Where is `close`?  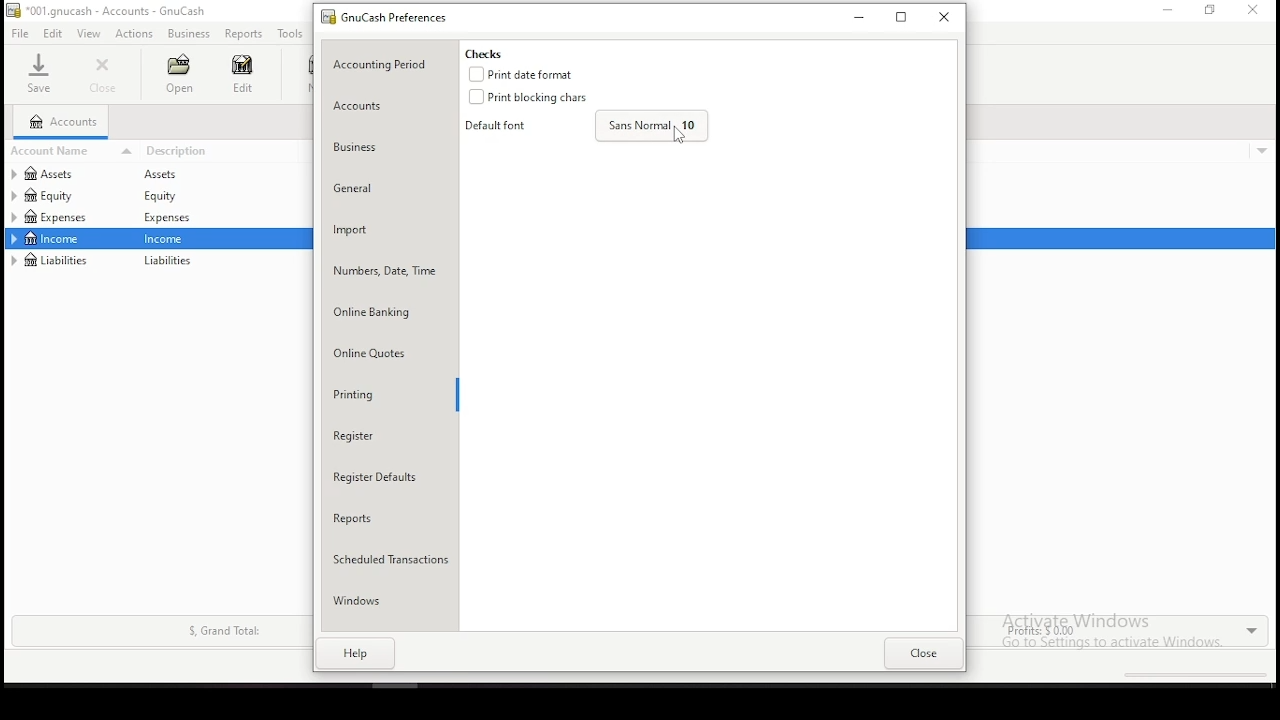 close is located at coordinates (105, 75).